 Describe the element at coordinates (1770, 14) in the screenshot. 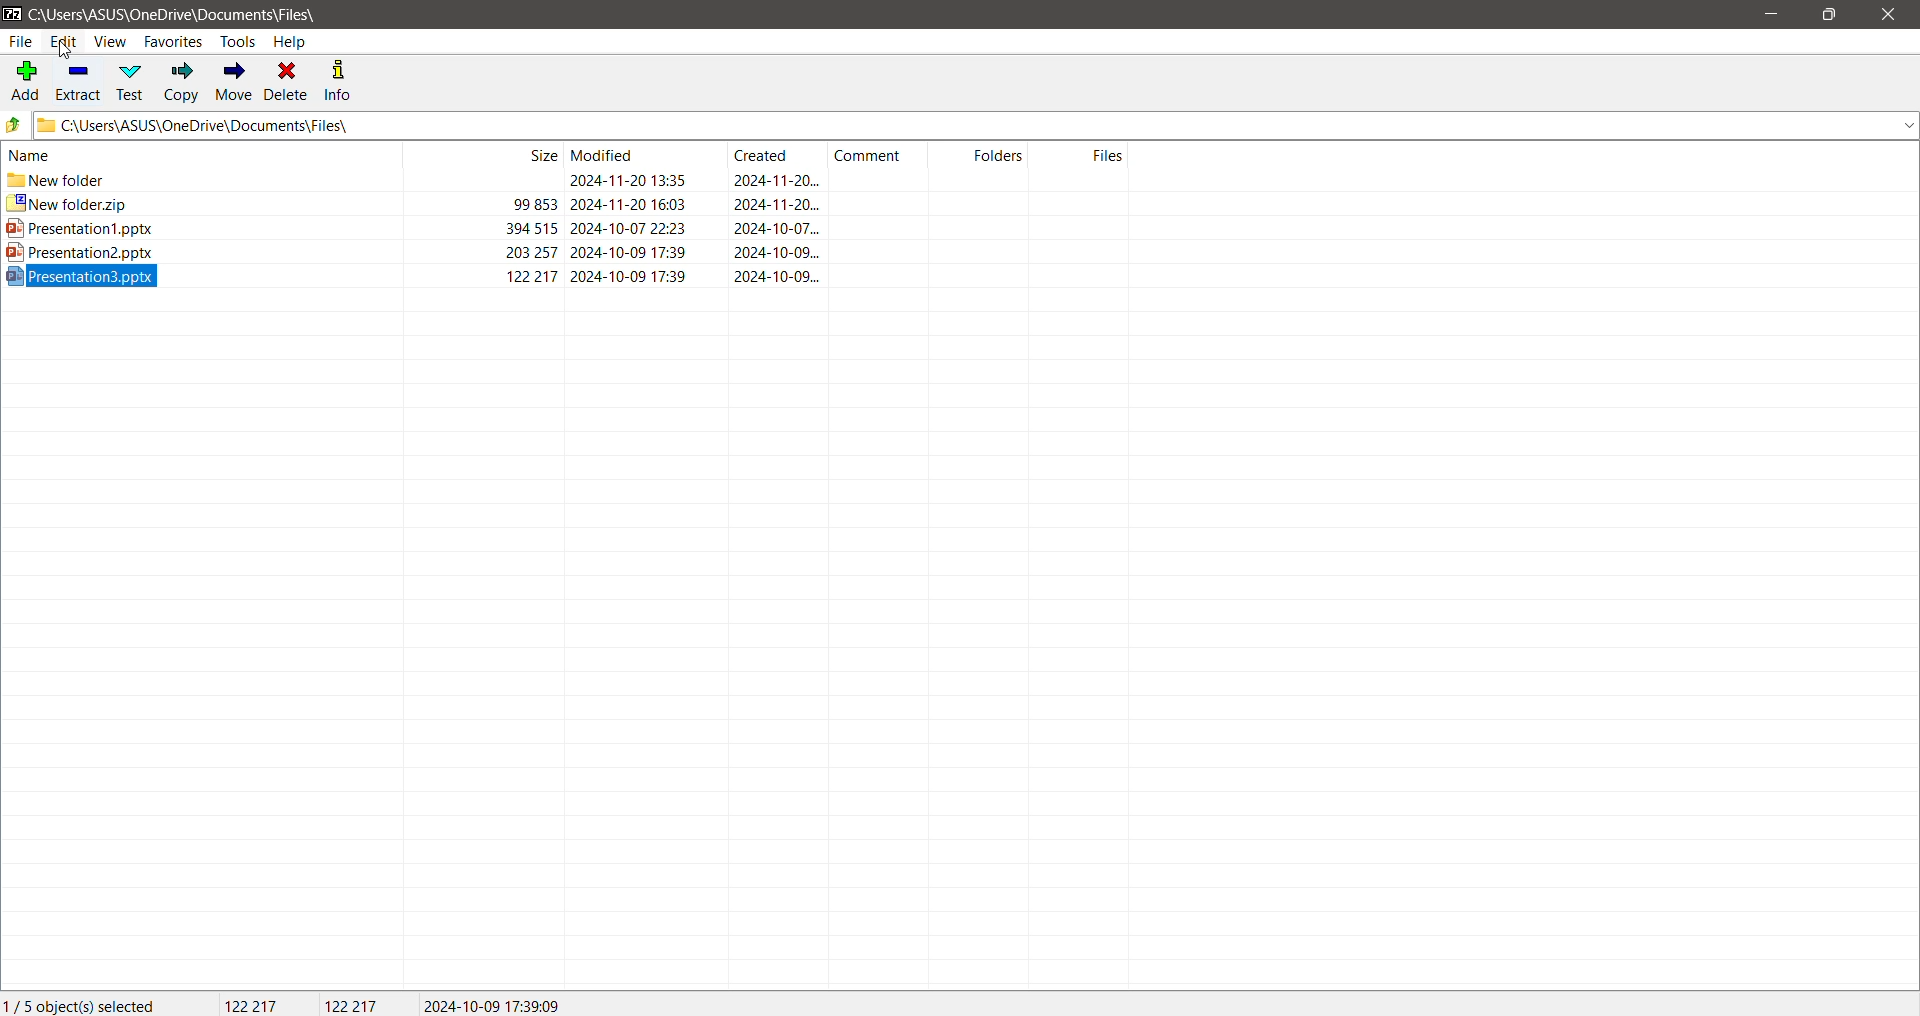

I see `Minimize` at that location.